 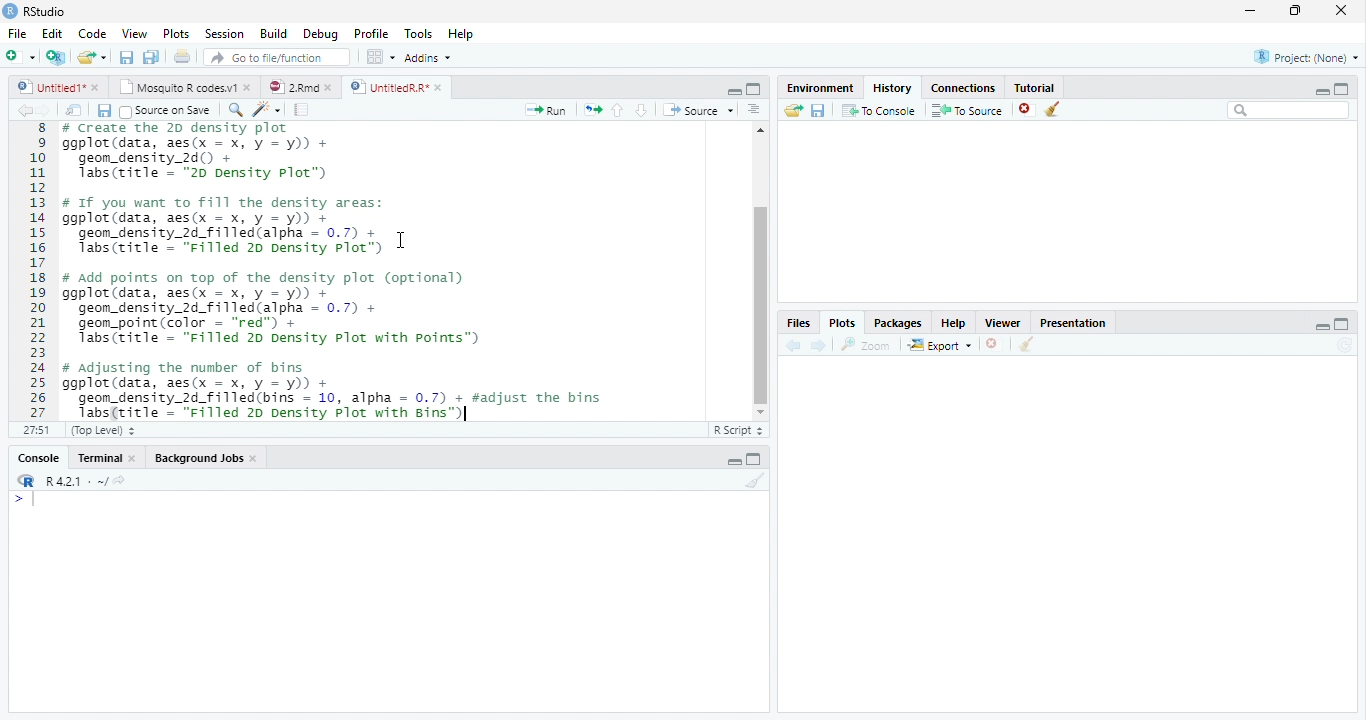 What do you see at coordinates (818, 88) in the screenshot?
I see `Environment` at bounding box center [818, 88].